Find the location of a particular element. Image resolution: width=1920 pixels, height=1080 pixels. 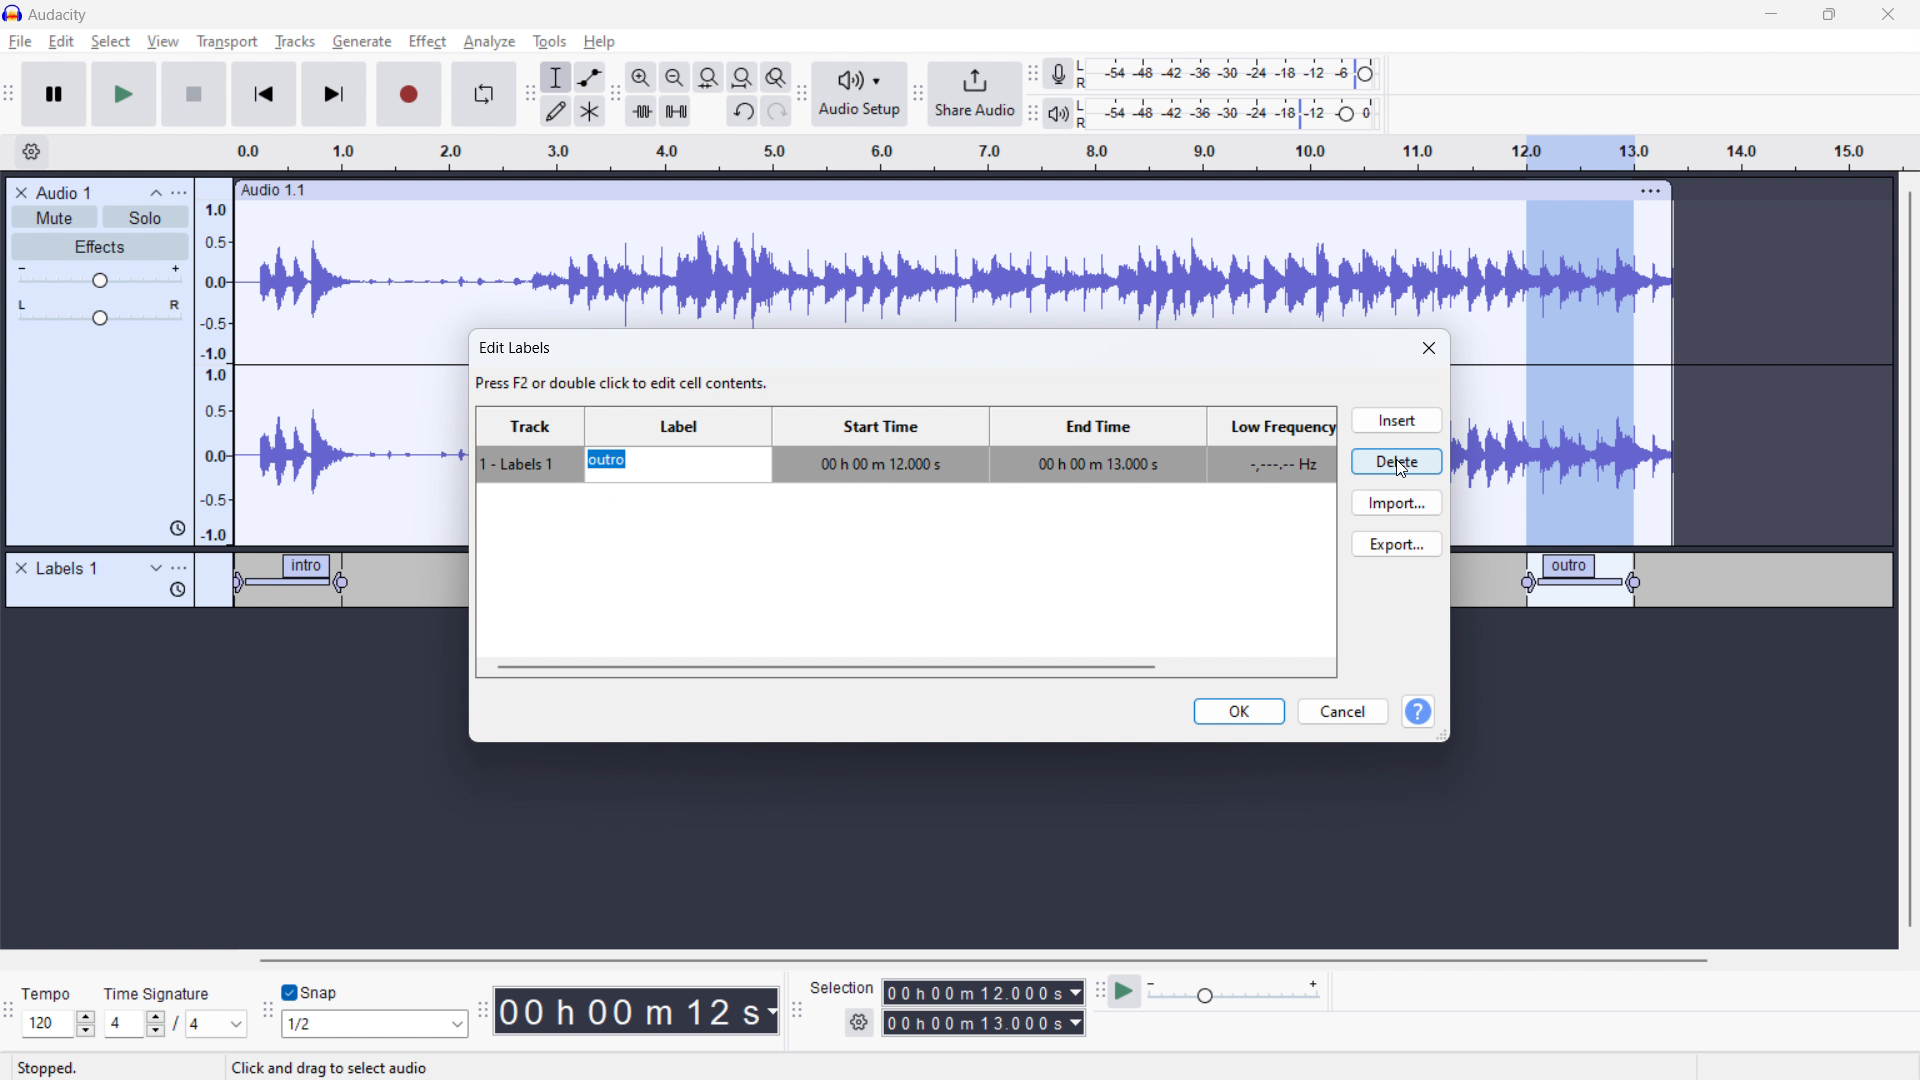

tools toolbar is located at coordinates (530, 94).